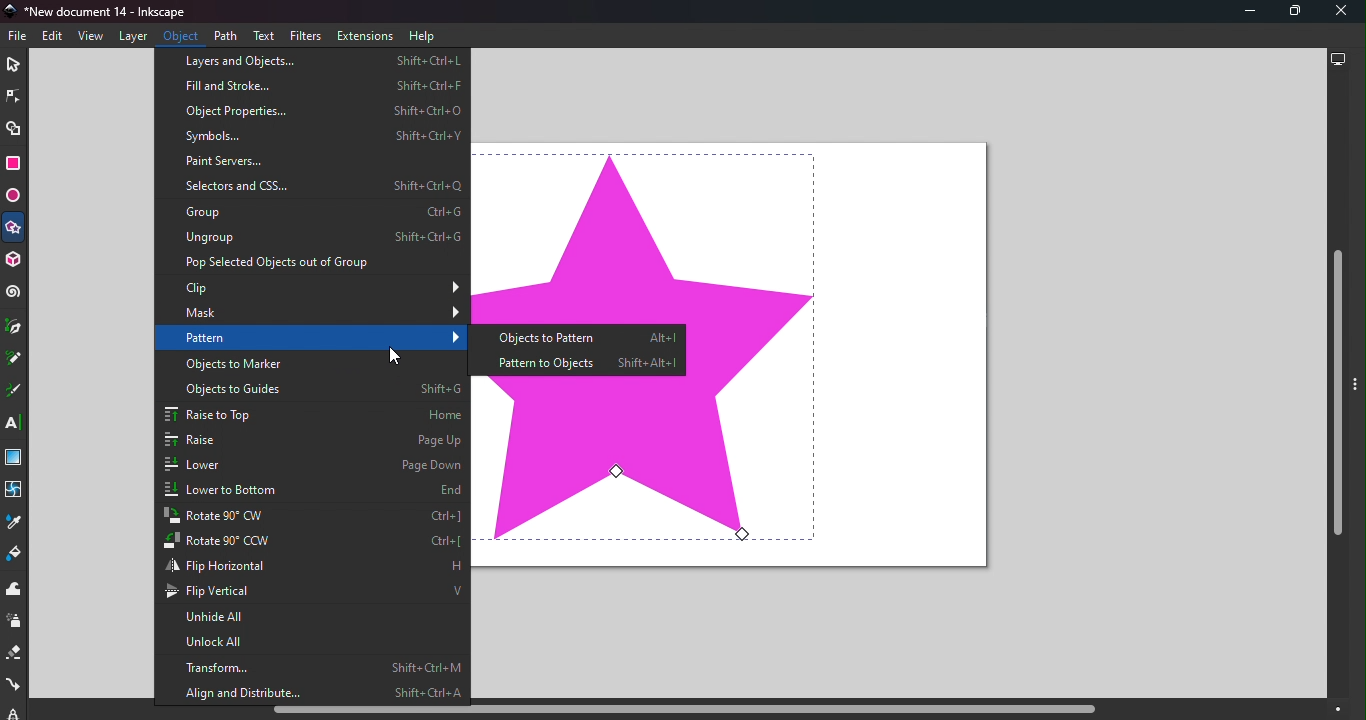 Image resolution: width=1366 pixels, height=720 pixels. What do you see at coordinates (326, 110) in the screenshot?
I see `Object properties` at bounding box center [326, 110].